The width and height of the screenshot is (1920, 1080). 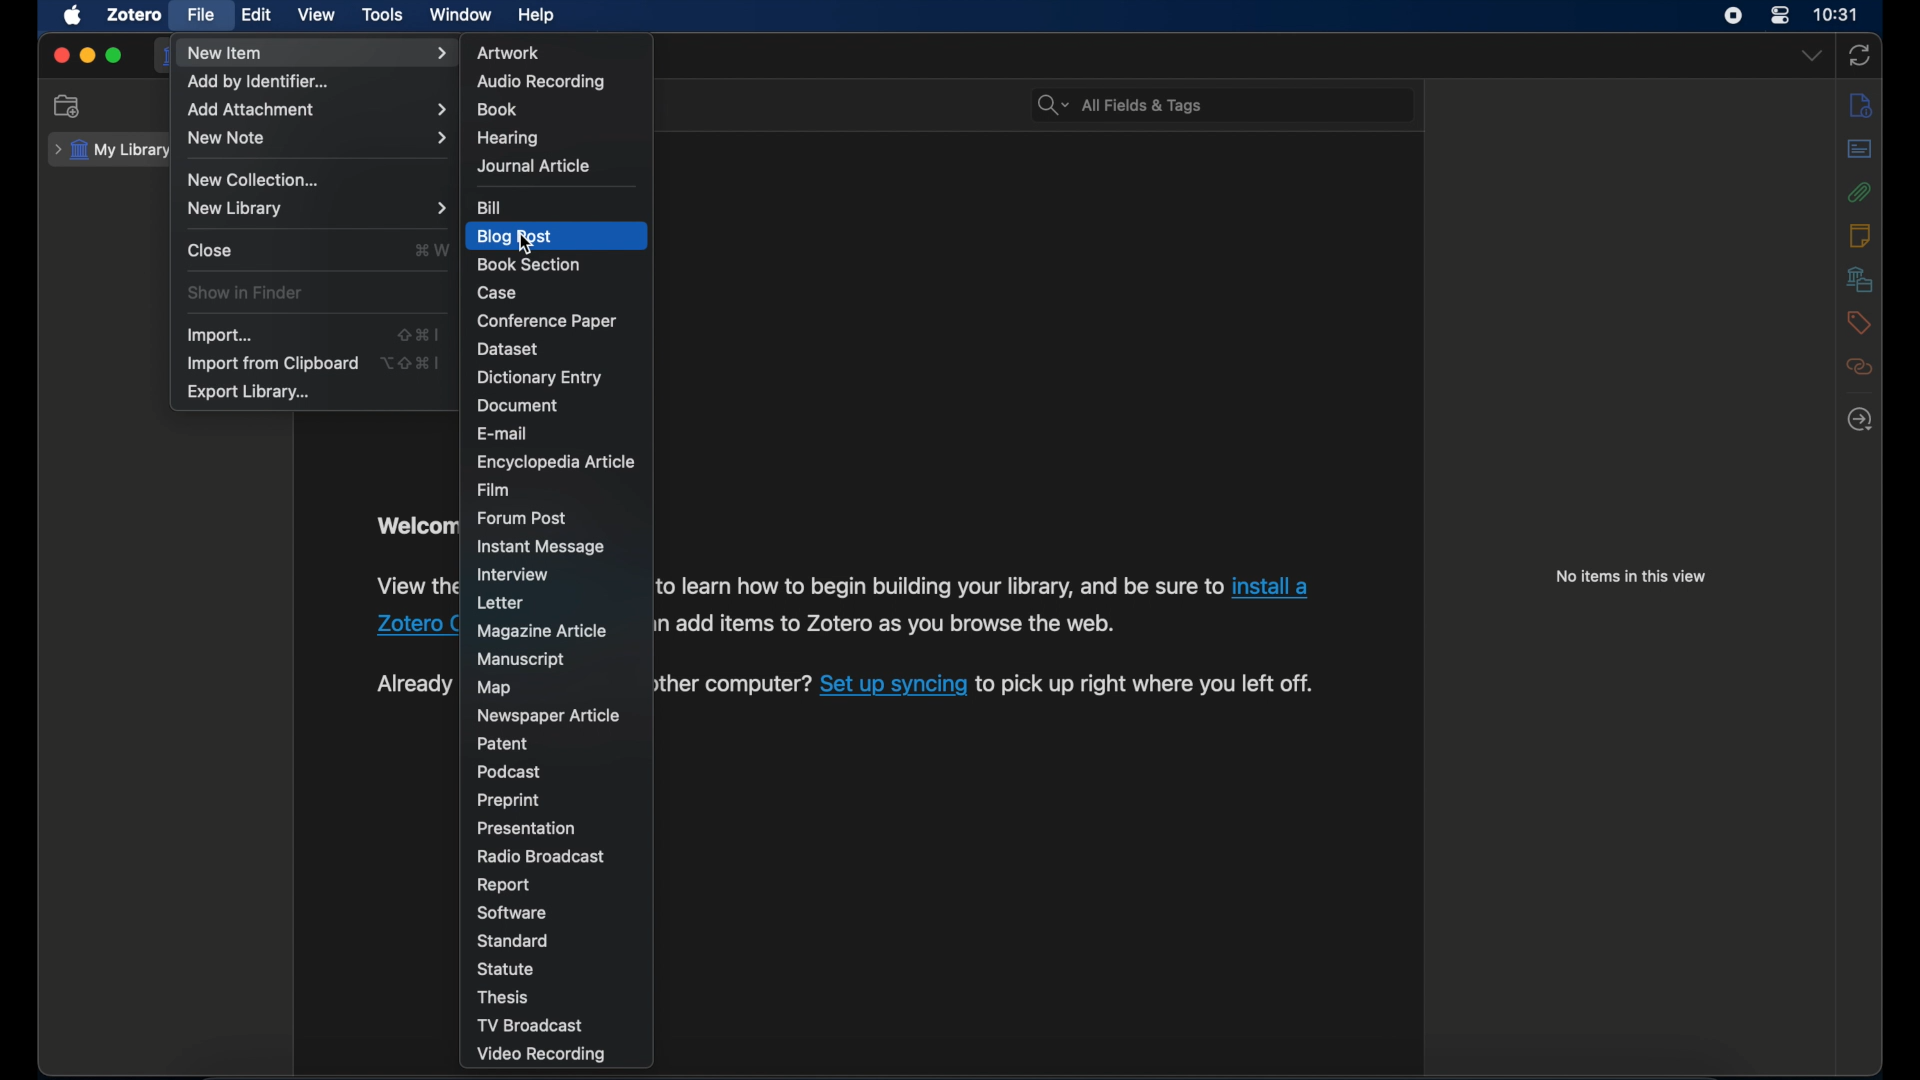 I want to click on , so click(x=1145, y=684).